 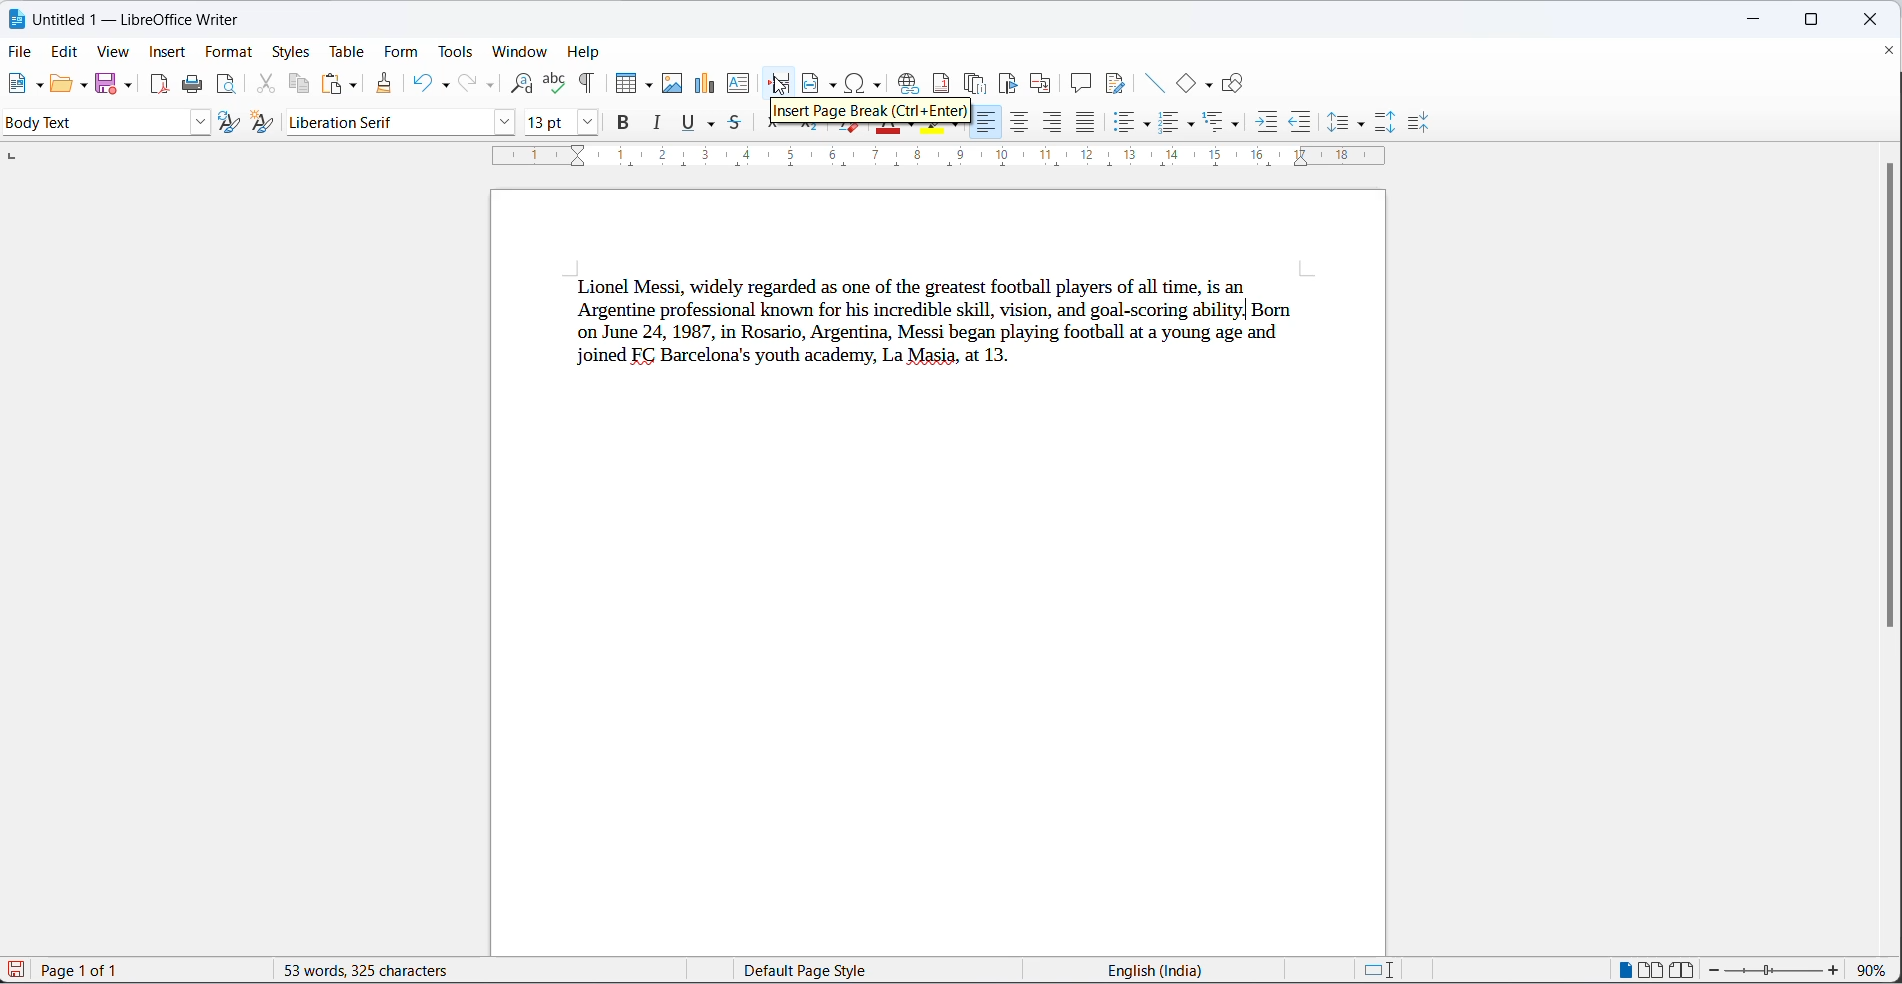 What do you see at coordinates (375, 971) in the screenshot?
I see `words and character count` at bounding box center [375, 971].